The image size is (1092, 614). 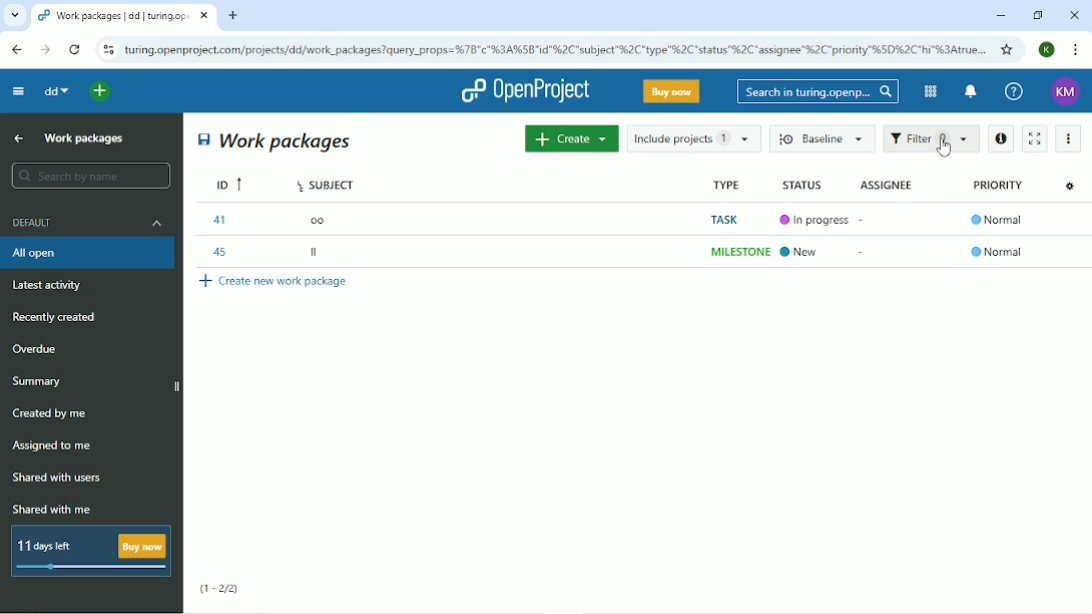 I want to click on In progress, so click(x=818, y=221).